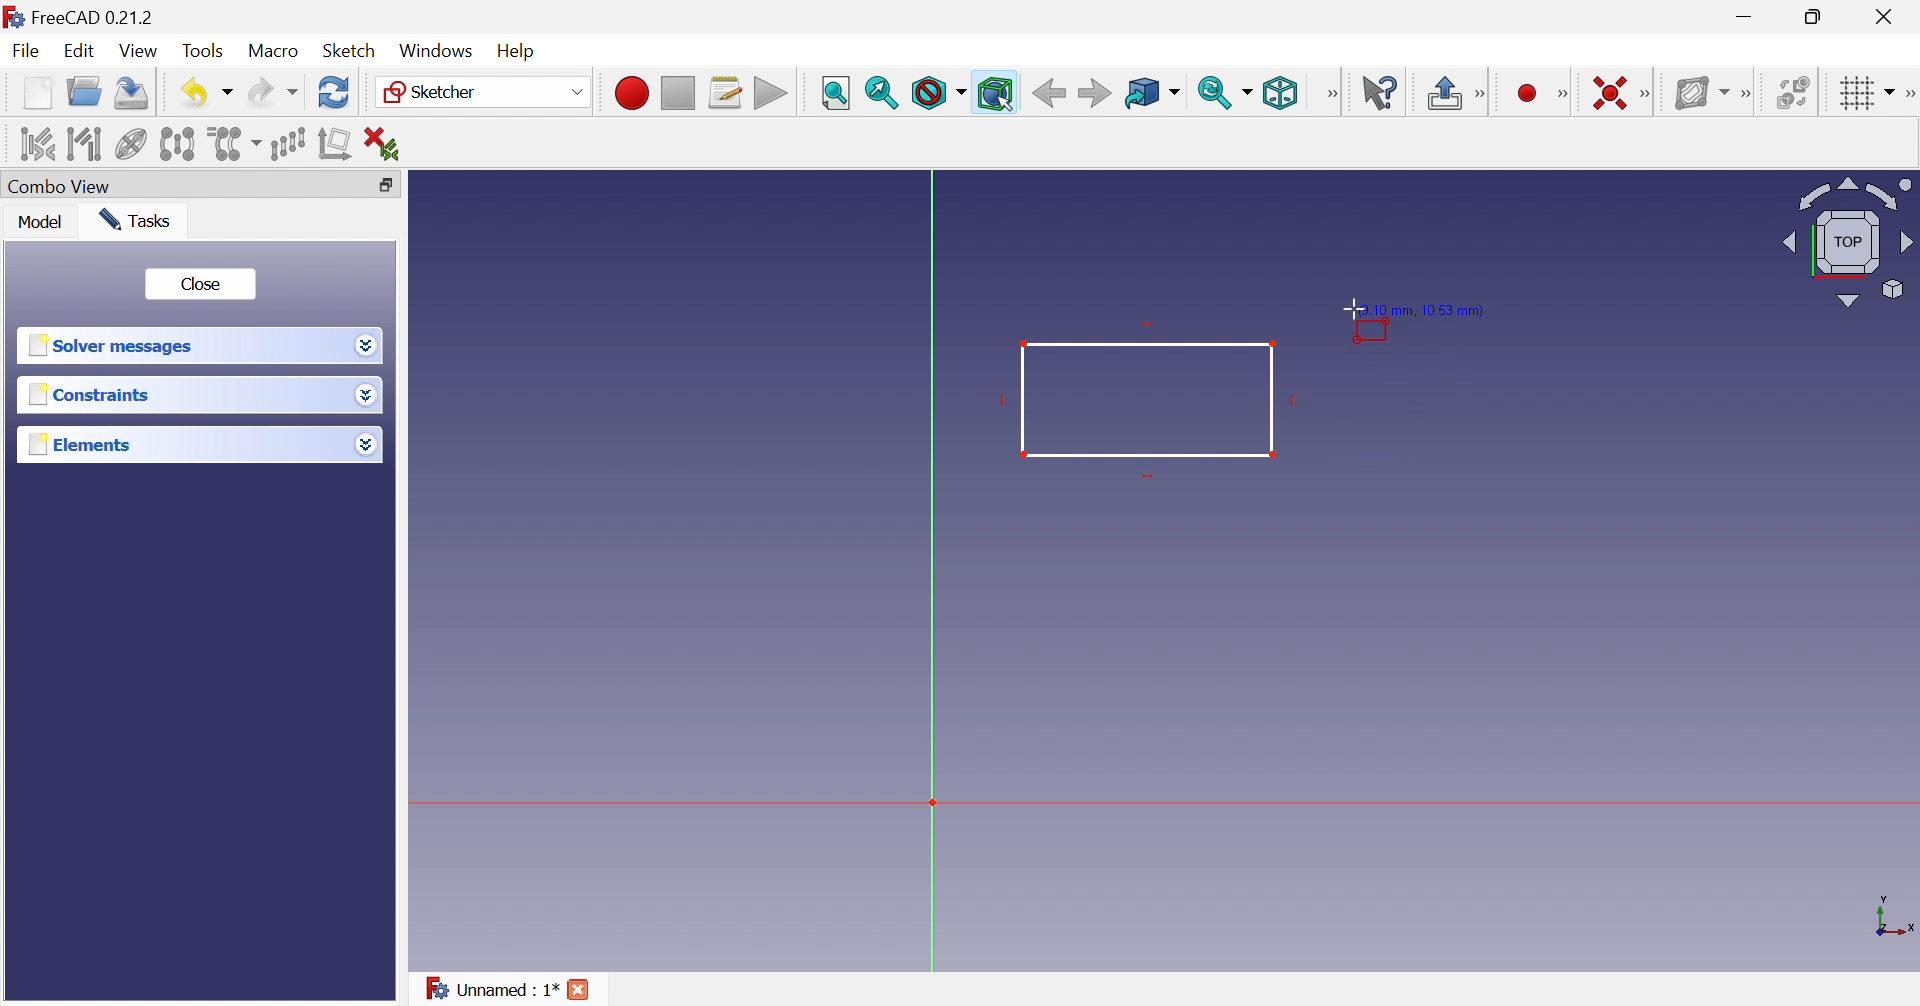  What do you see at coordinates (1385, 92) in the screenshot?
I see `What's this` at bounding box center [1385, 92].